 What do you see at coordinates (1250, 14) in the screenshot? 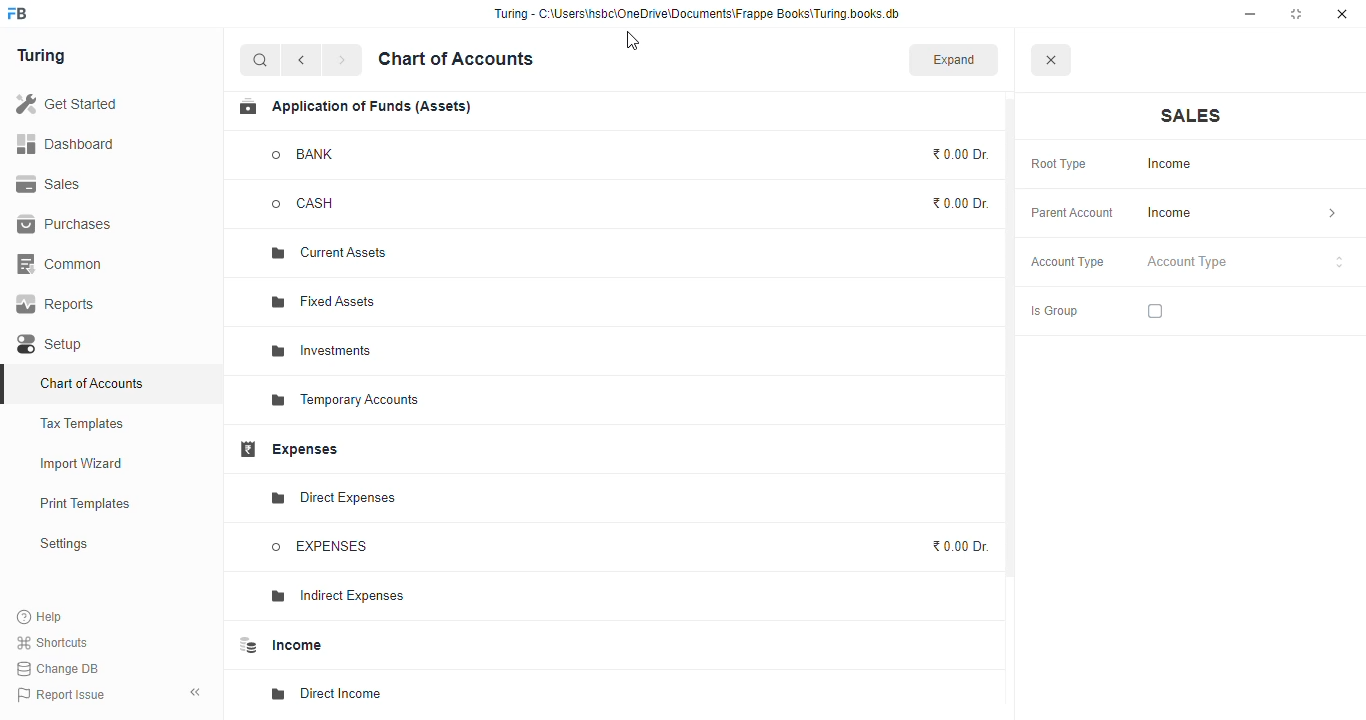
I see `minimize` at bounding box center [1250, 14].